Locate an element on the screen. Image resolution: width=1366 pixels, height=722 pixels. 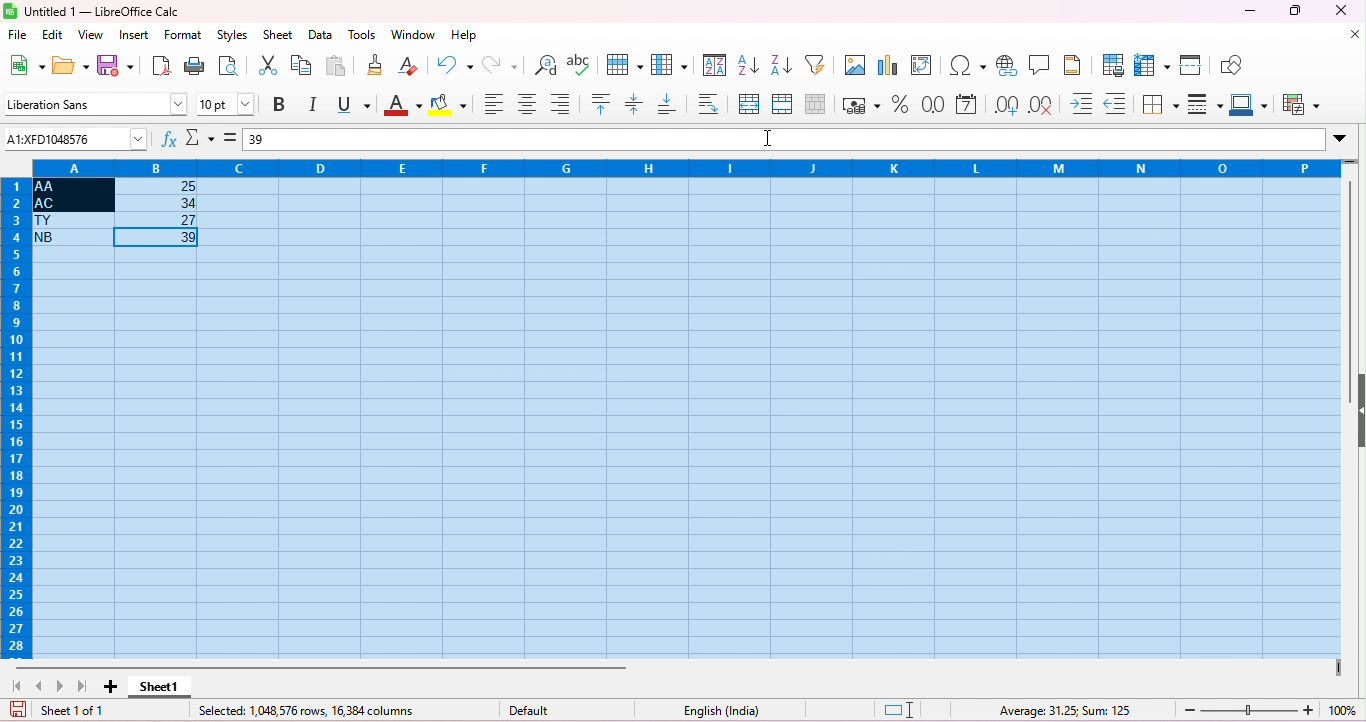
file is located at coordinates (18, 35).